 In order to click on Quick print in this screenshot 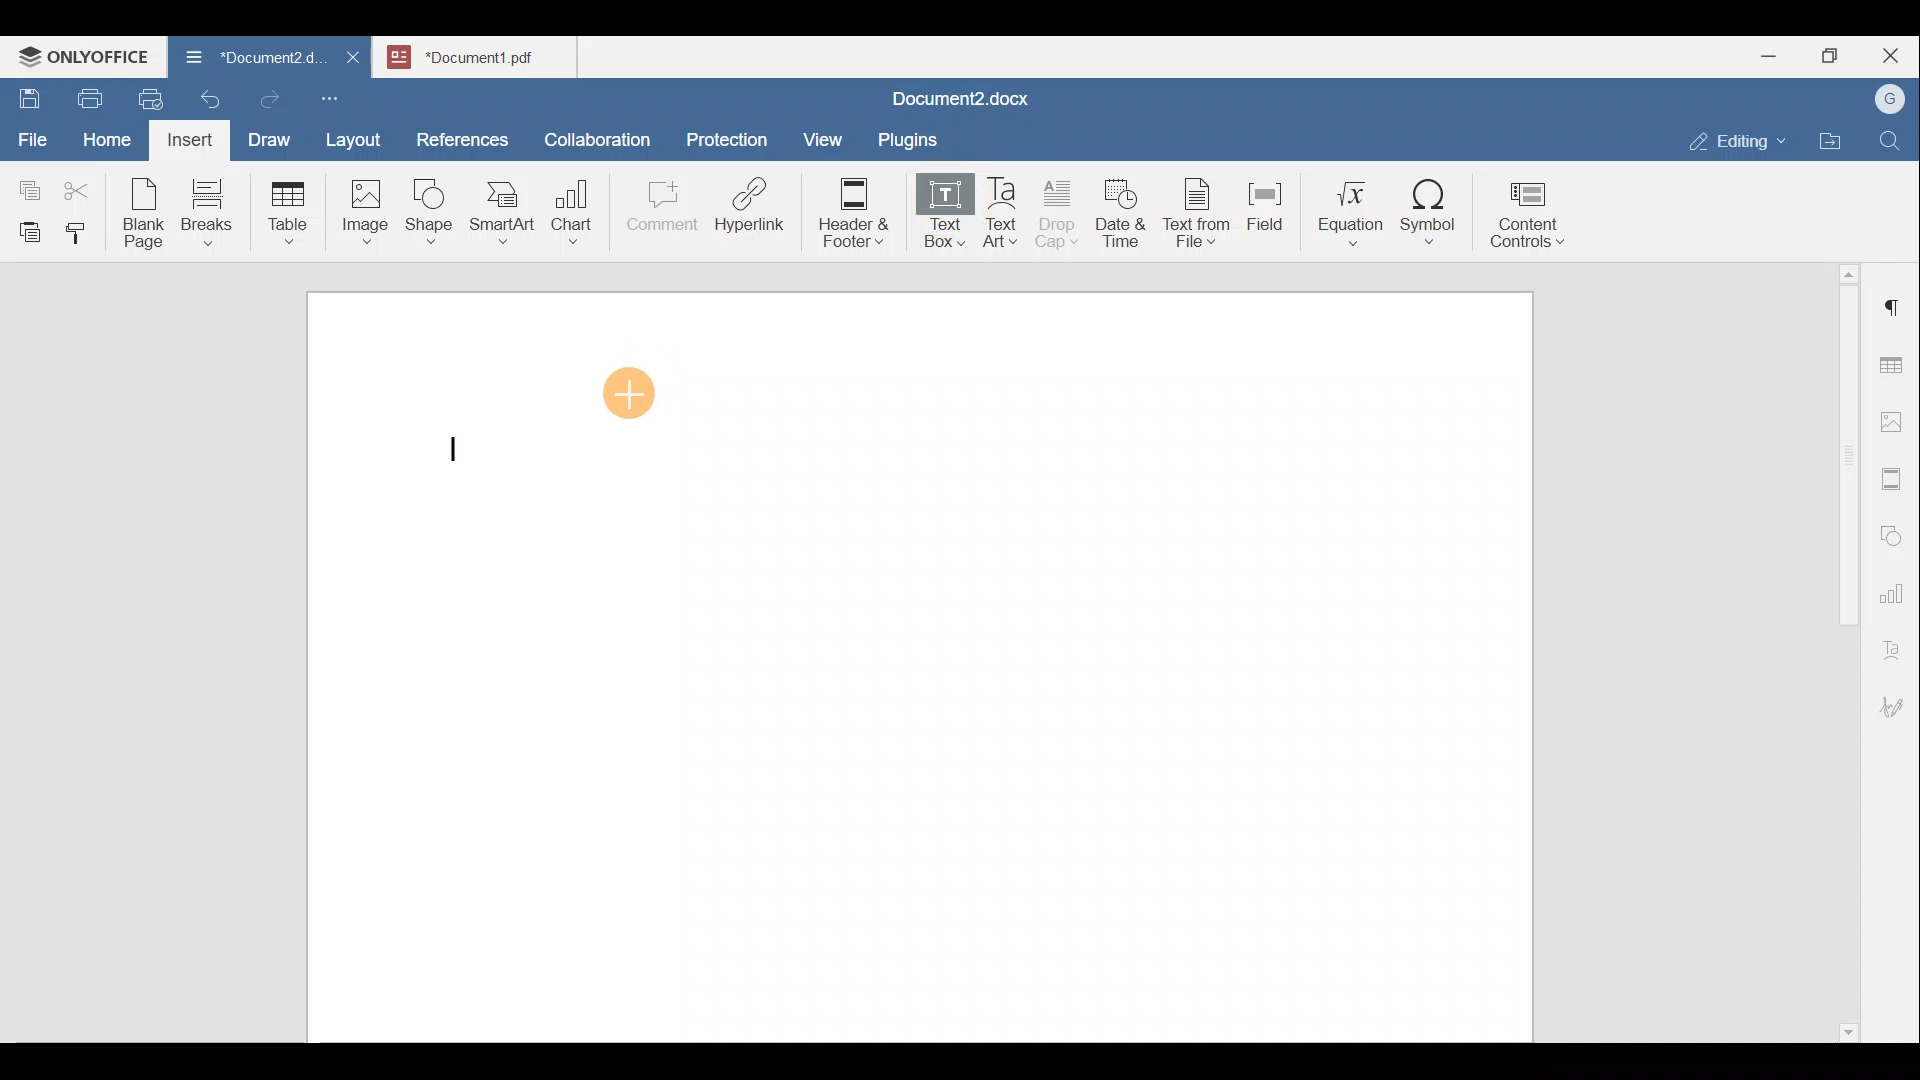, I will do `click(144, 96)`.